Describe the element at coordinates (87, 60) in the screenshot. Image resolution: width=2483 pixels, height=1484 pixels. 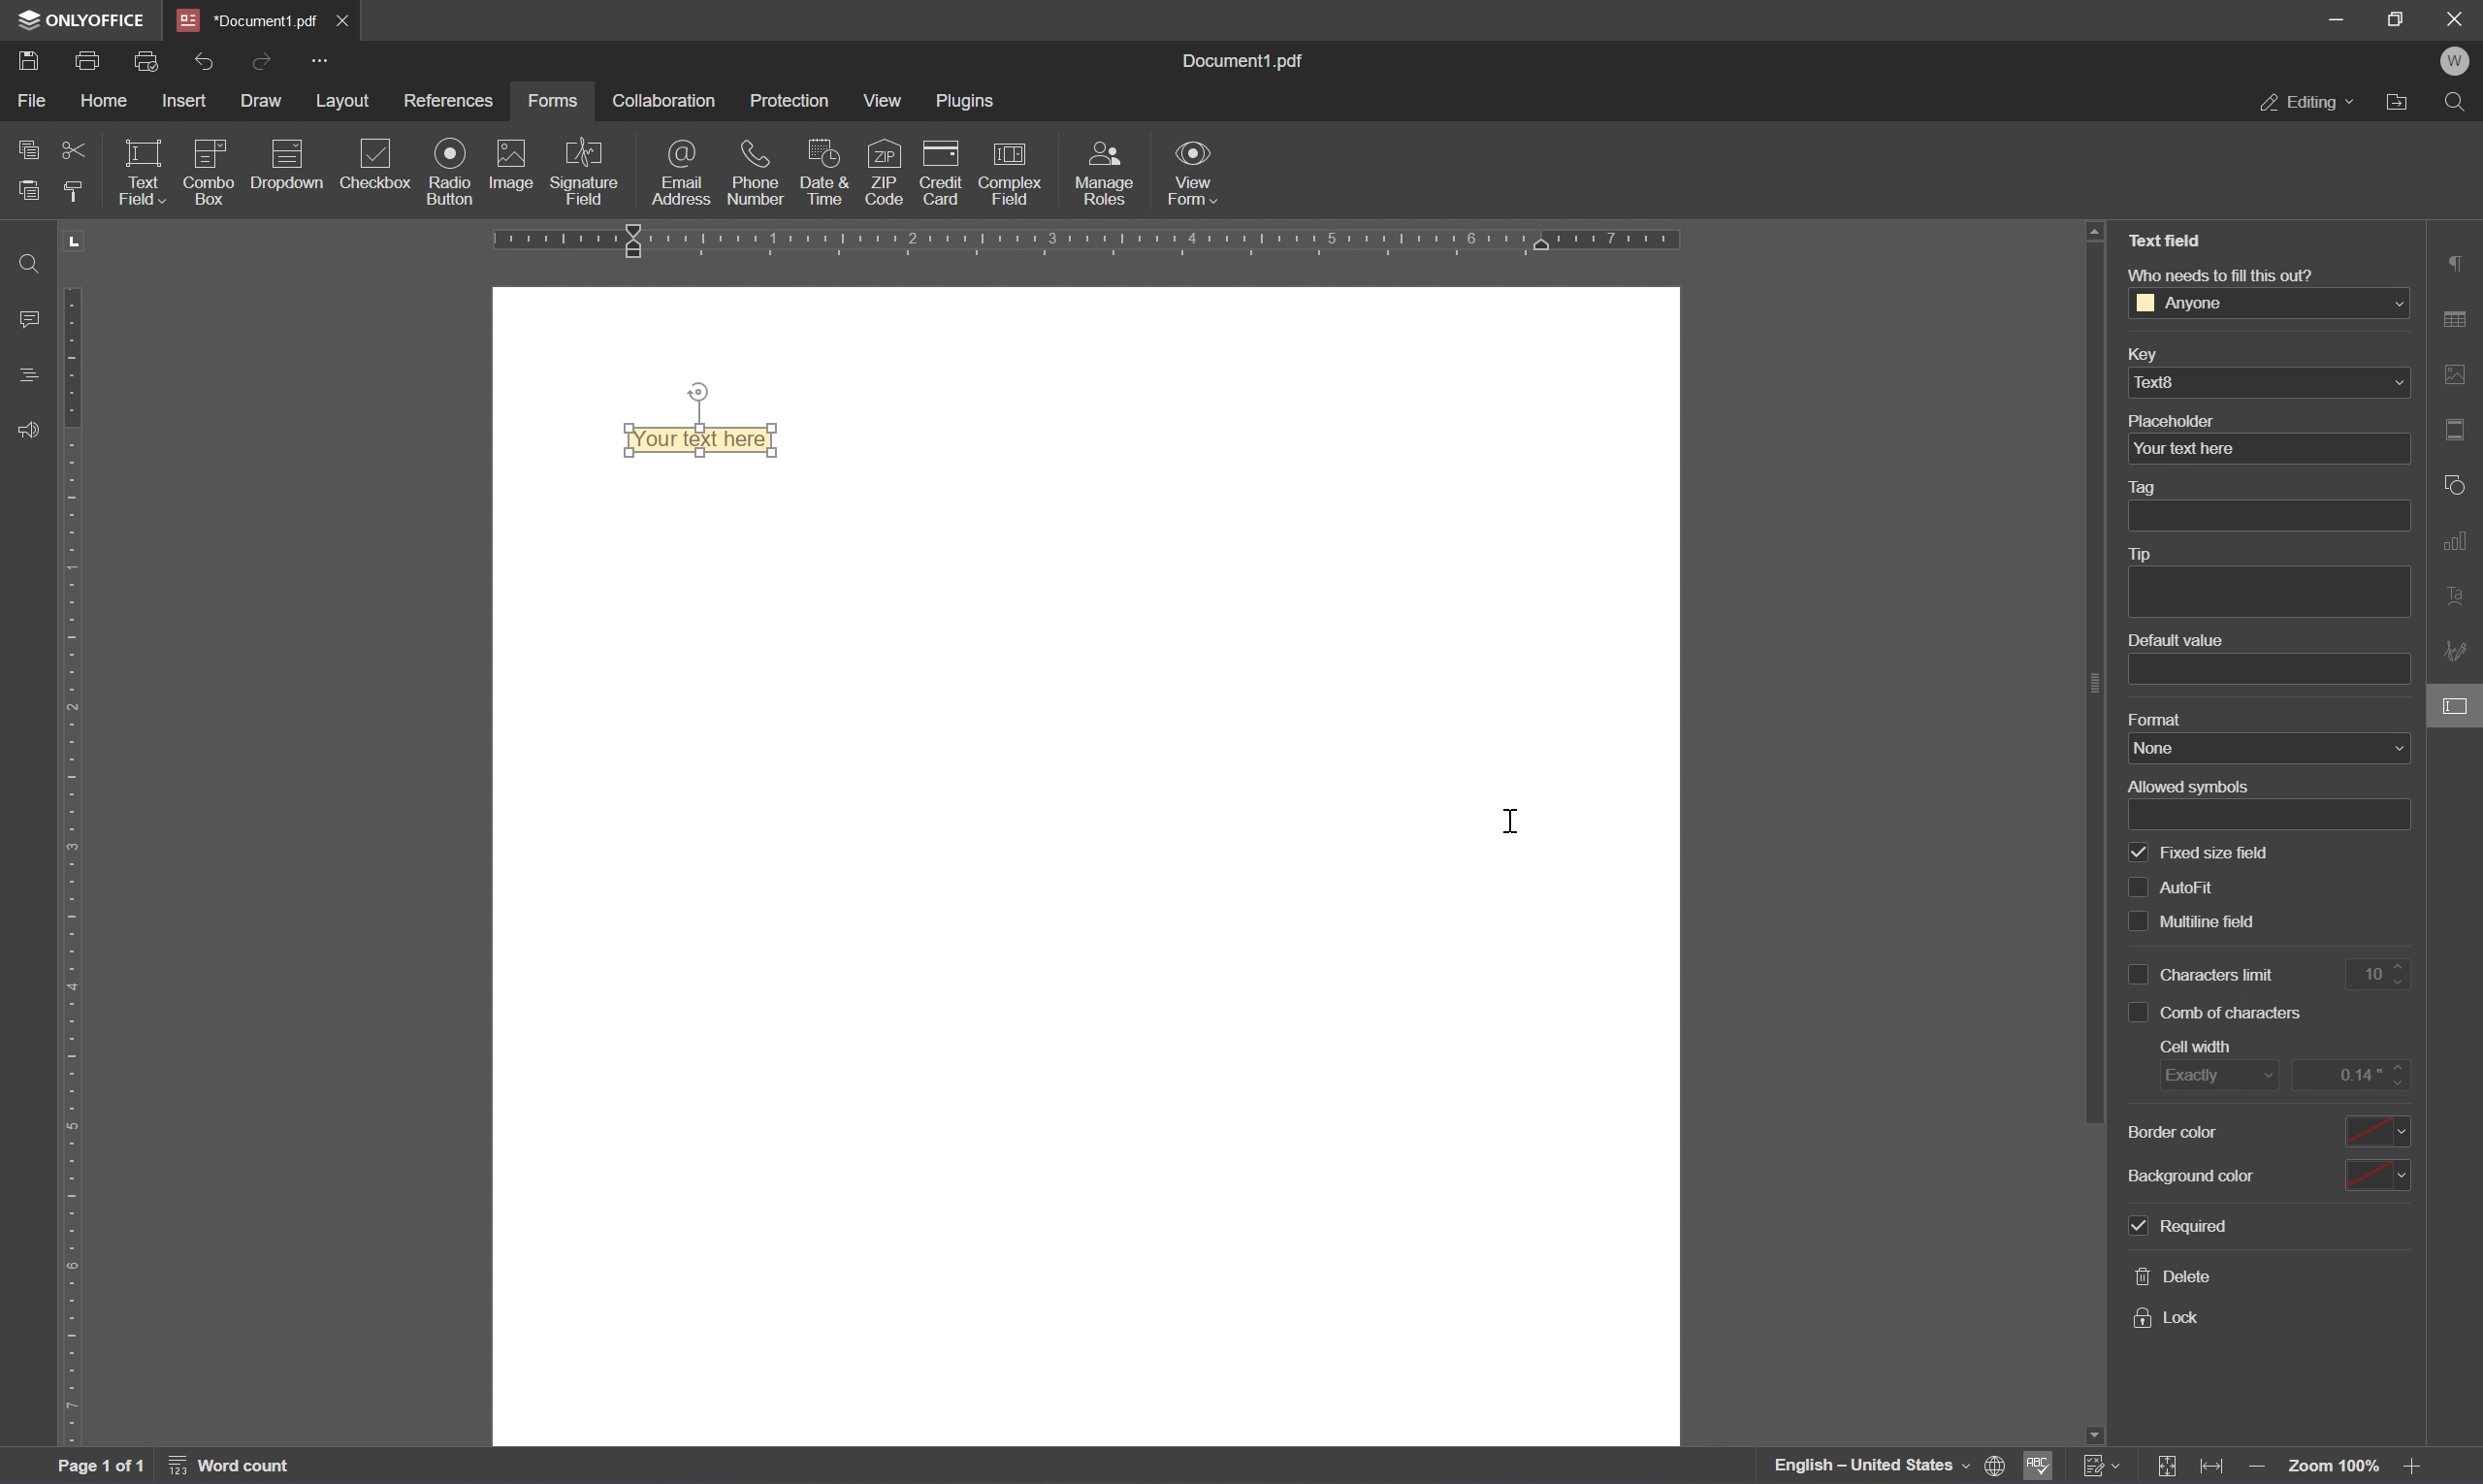
I see `print` at that location.